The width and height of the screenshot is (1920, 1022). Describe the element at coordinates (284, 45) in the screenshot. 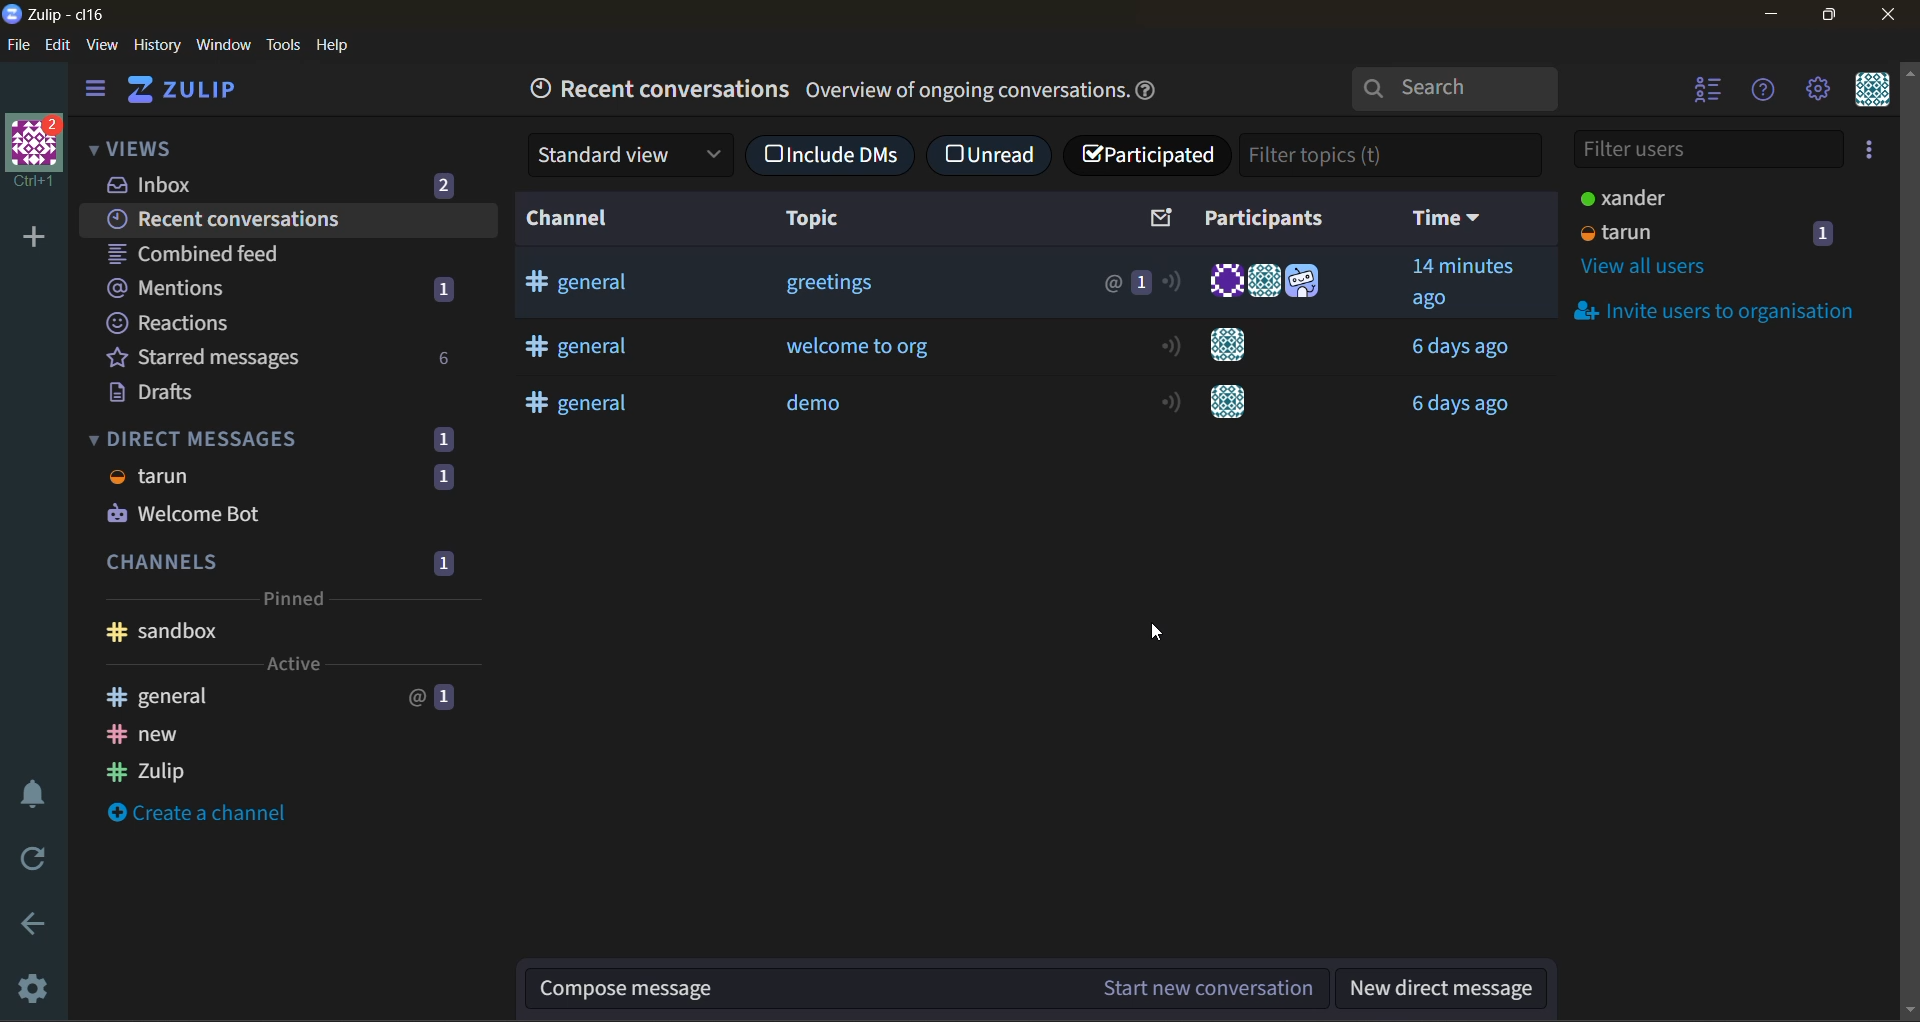

I see `tools` at that location.